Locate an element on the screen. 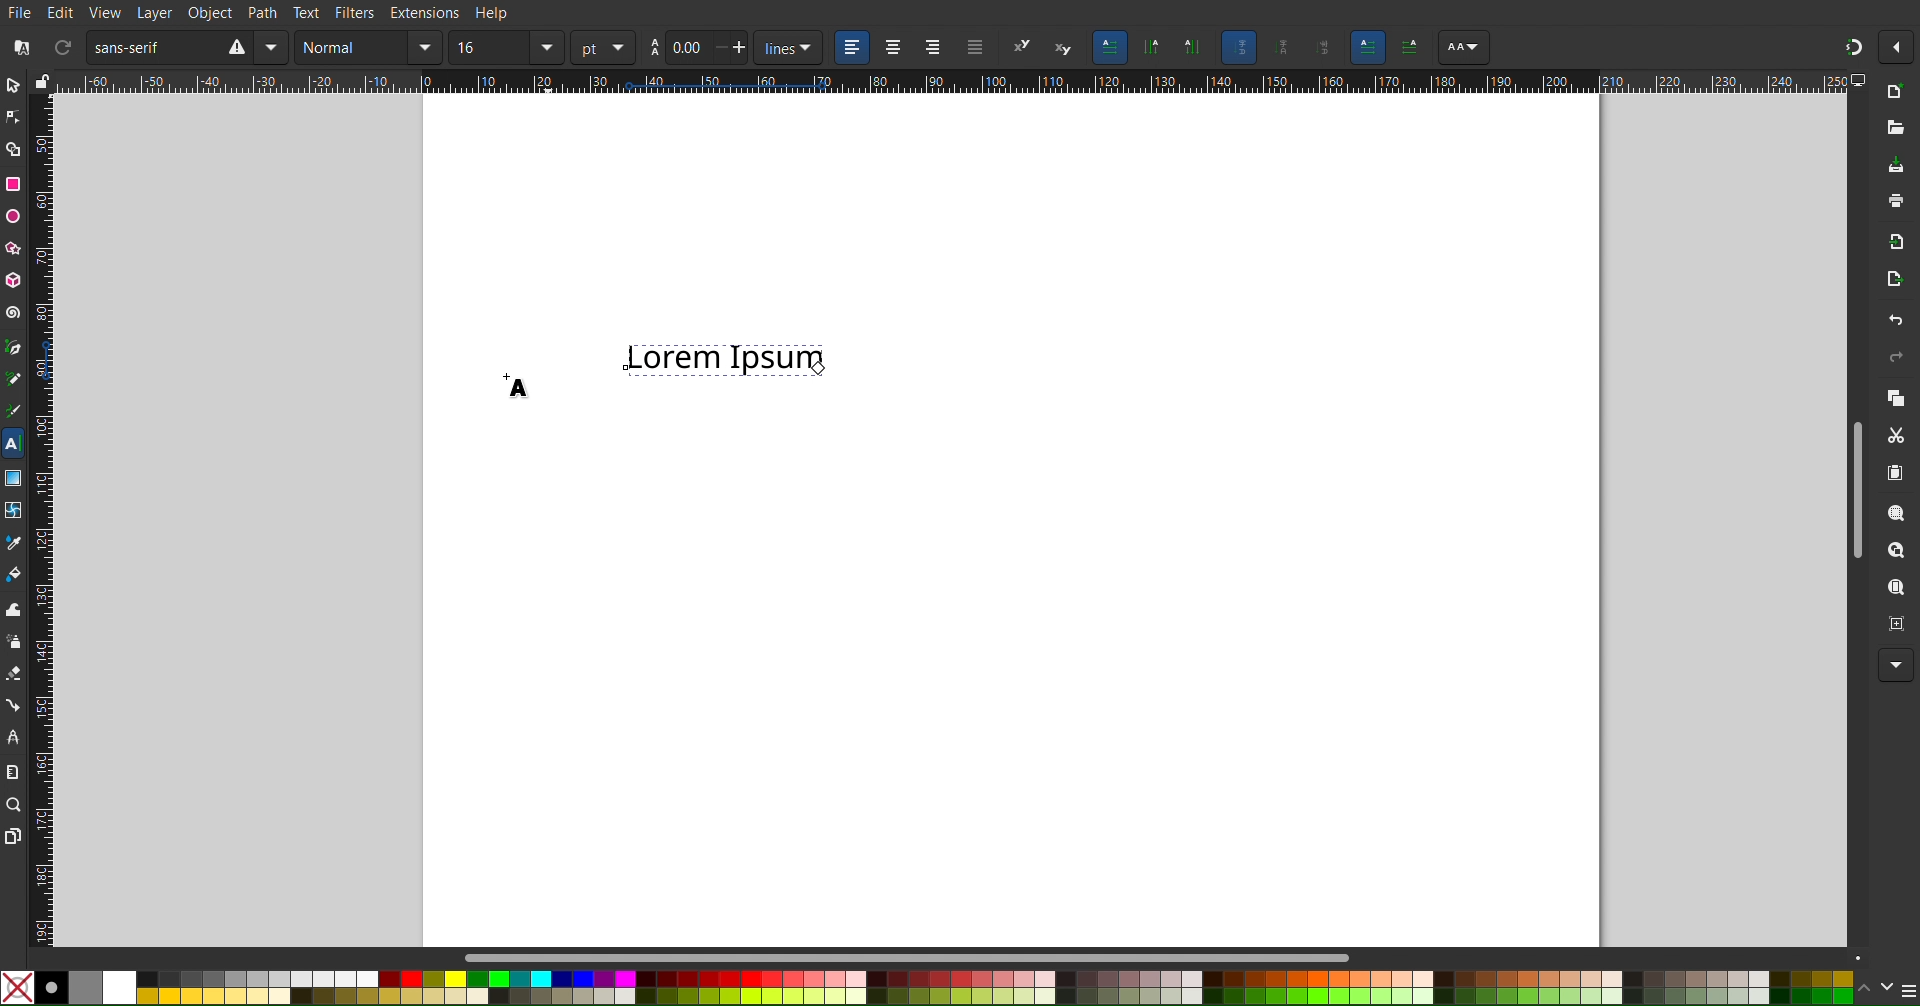 The height and width of the screenshot is (1006, 1920). cursor is located at coordinates (820, 369).